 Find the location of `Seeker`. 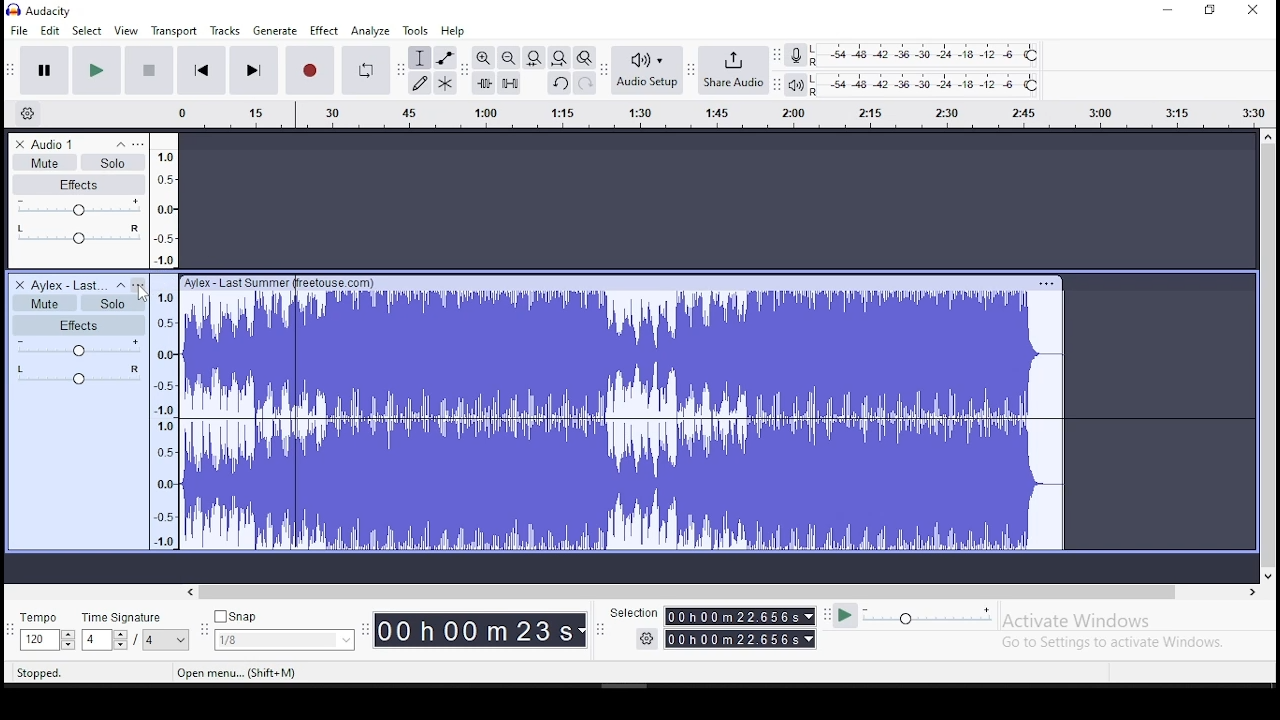

Seeker is located at coordinates (166, 340).